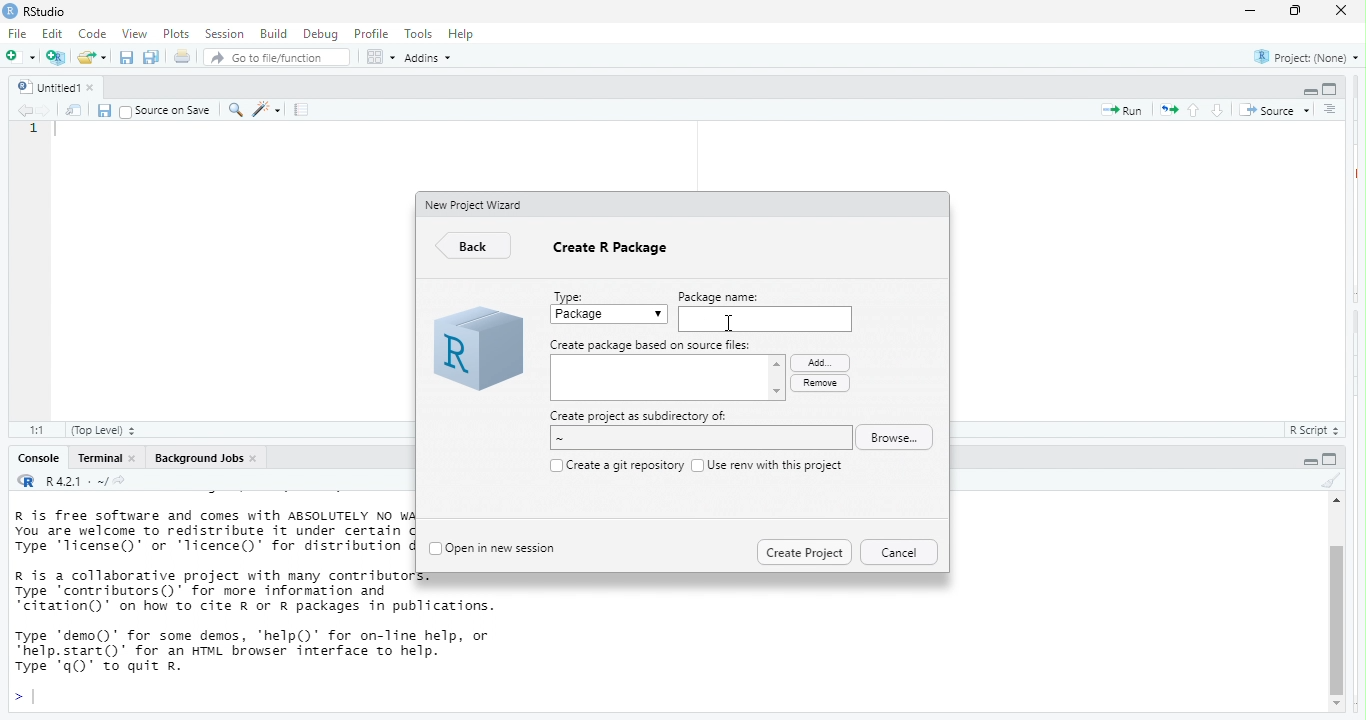 Image resolution: width=1366 pixels, height=720 pixels. I want to click on Addins , so click(434, 59).